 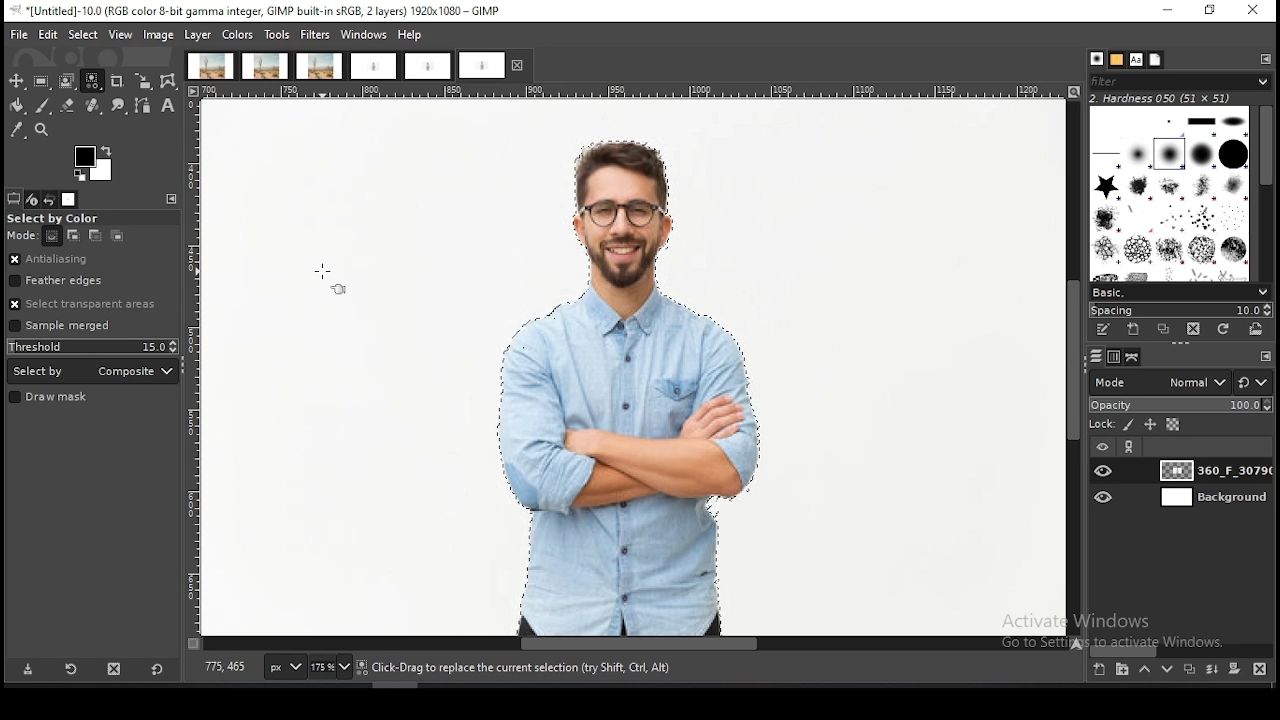 What do you see at coordinates (412, 34) in the screenshot?
I see `help` at bounding box center [412, 34].